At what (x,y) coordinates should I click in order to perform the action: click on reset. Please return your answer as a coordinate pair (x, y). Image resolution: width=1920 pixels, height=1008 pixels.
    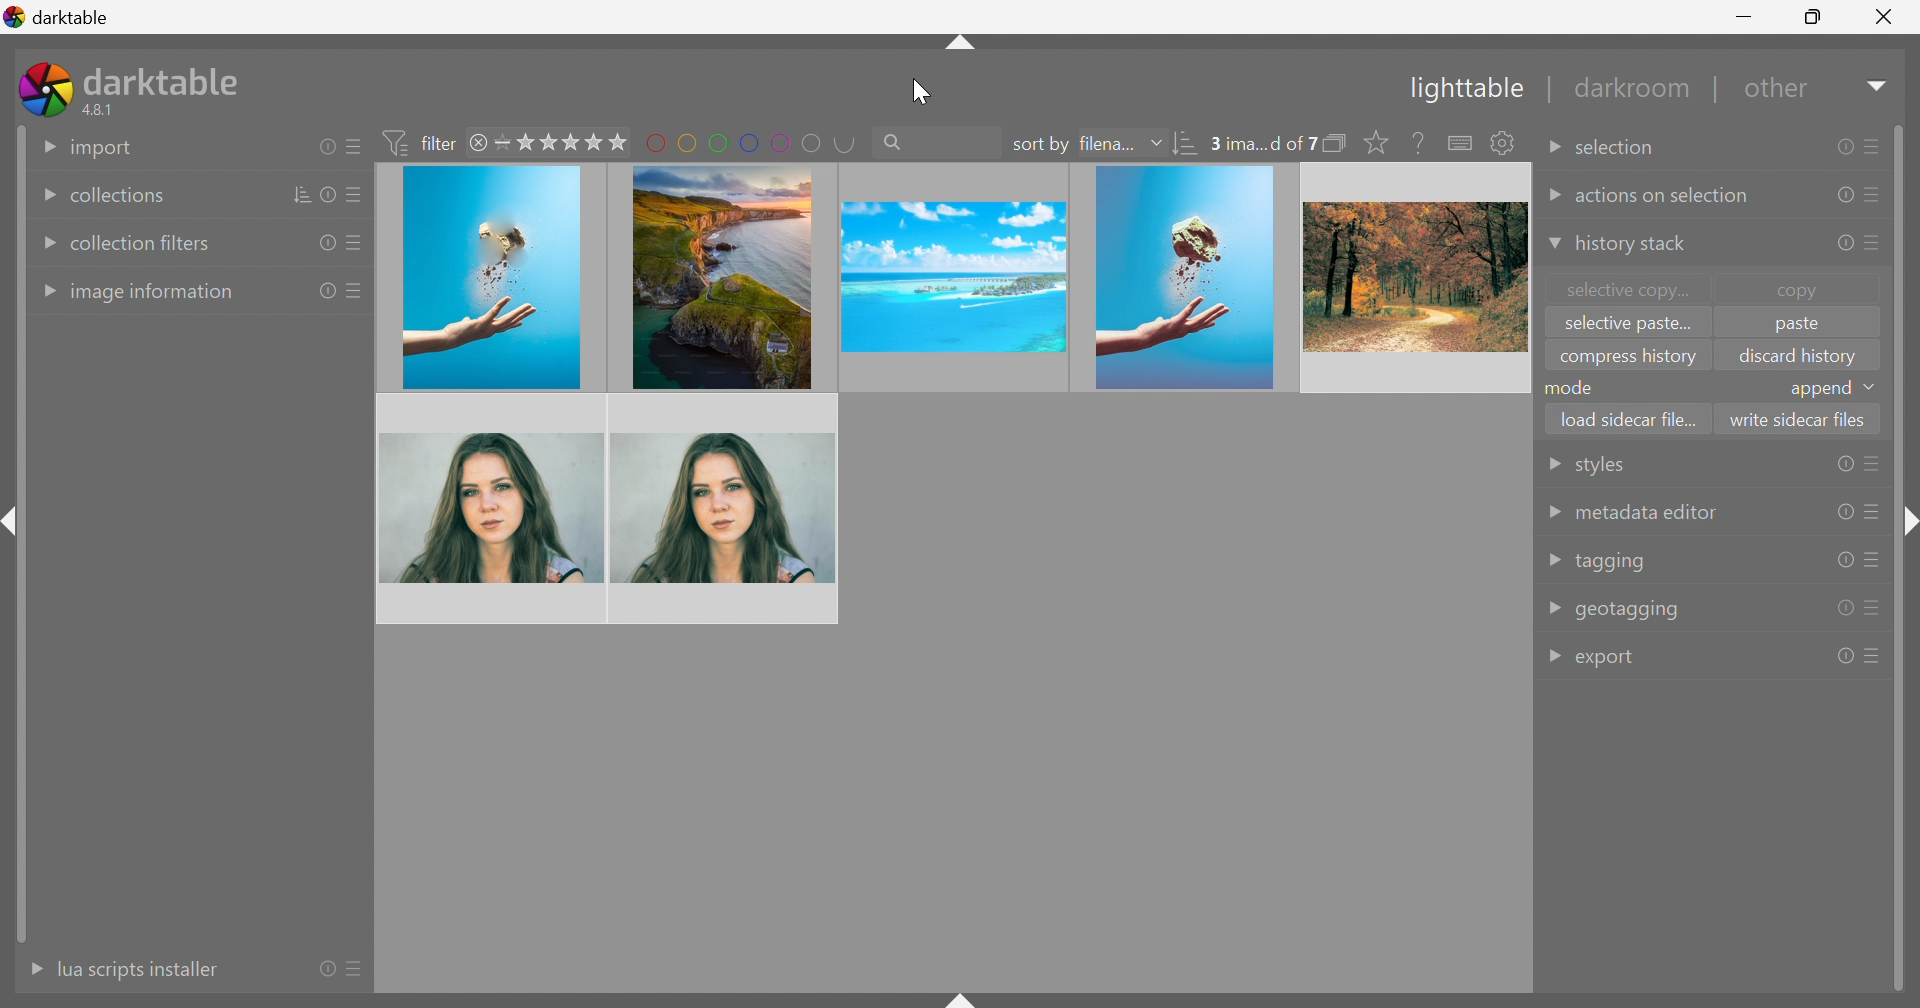
    Looking at the image, I should click on (1840, 194).